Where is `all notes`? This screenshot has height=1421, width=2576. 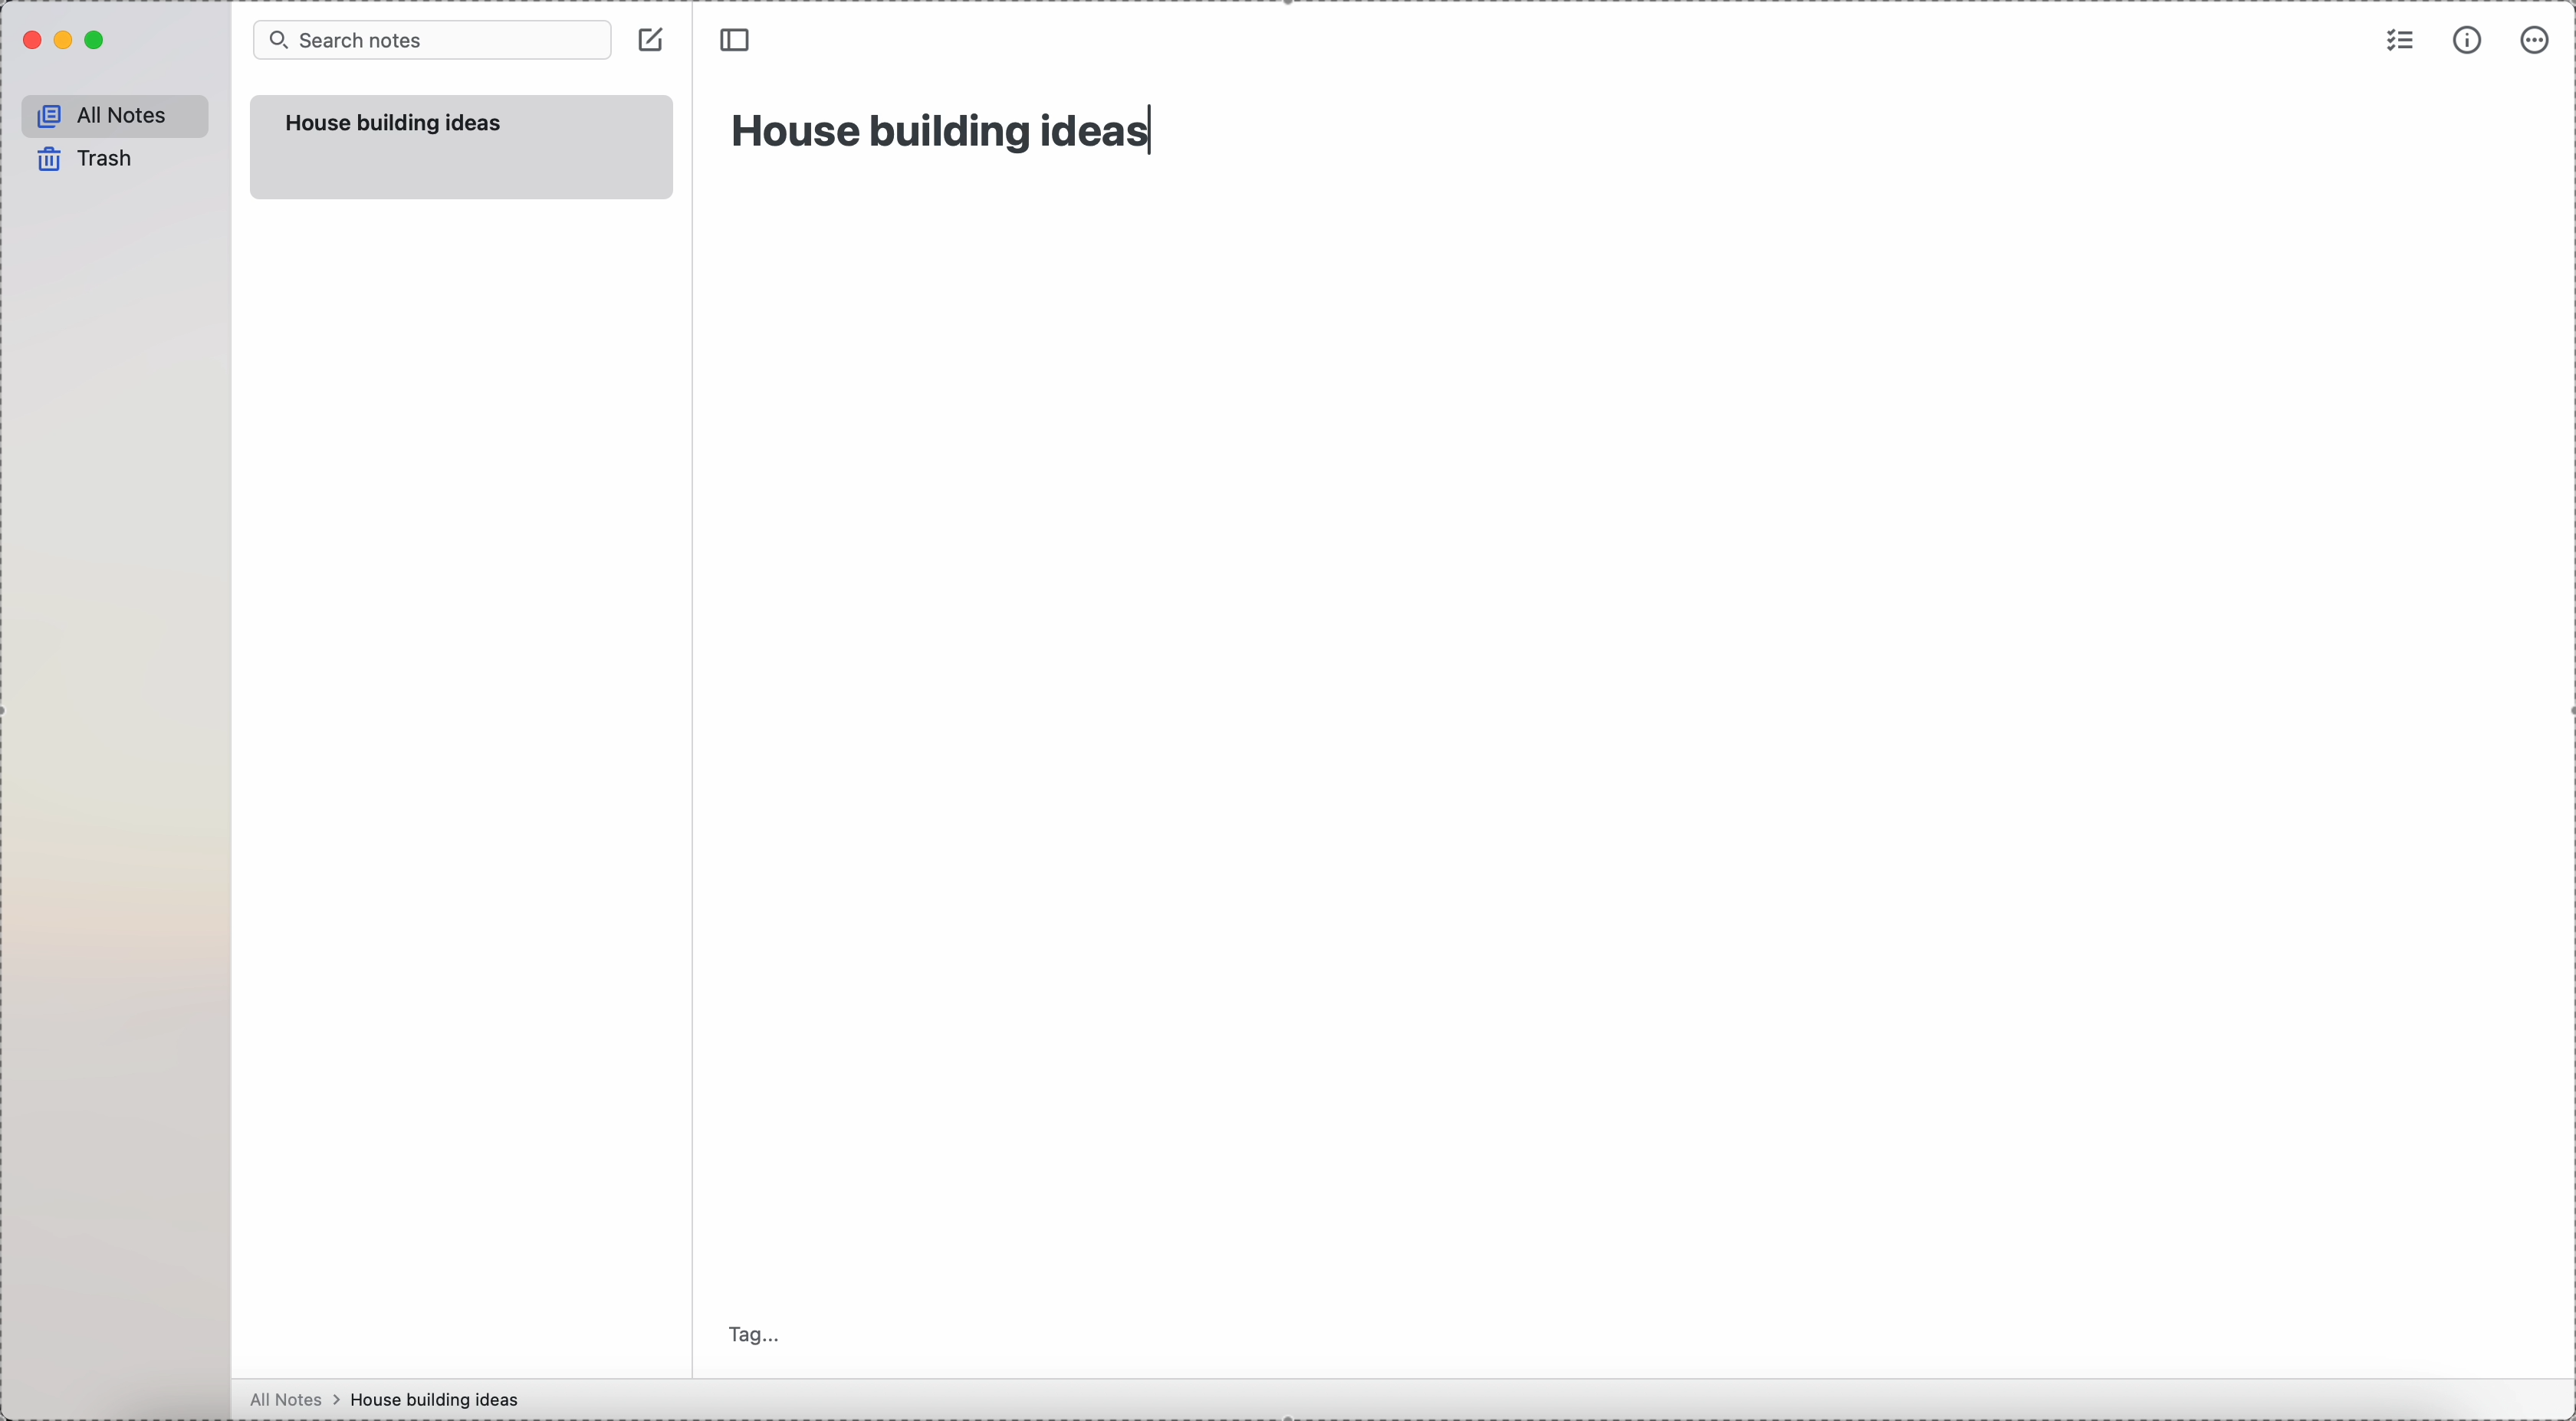
all notes is located at coordinates (293, 1400).